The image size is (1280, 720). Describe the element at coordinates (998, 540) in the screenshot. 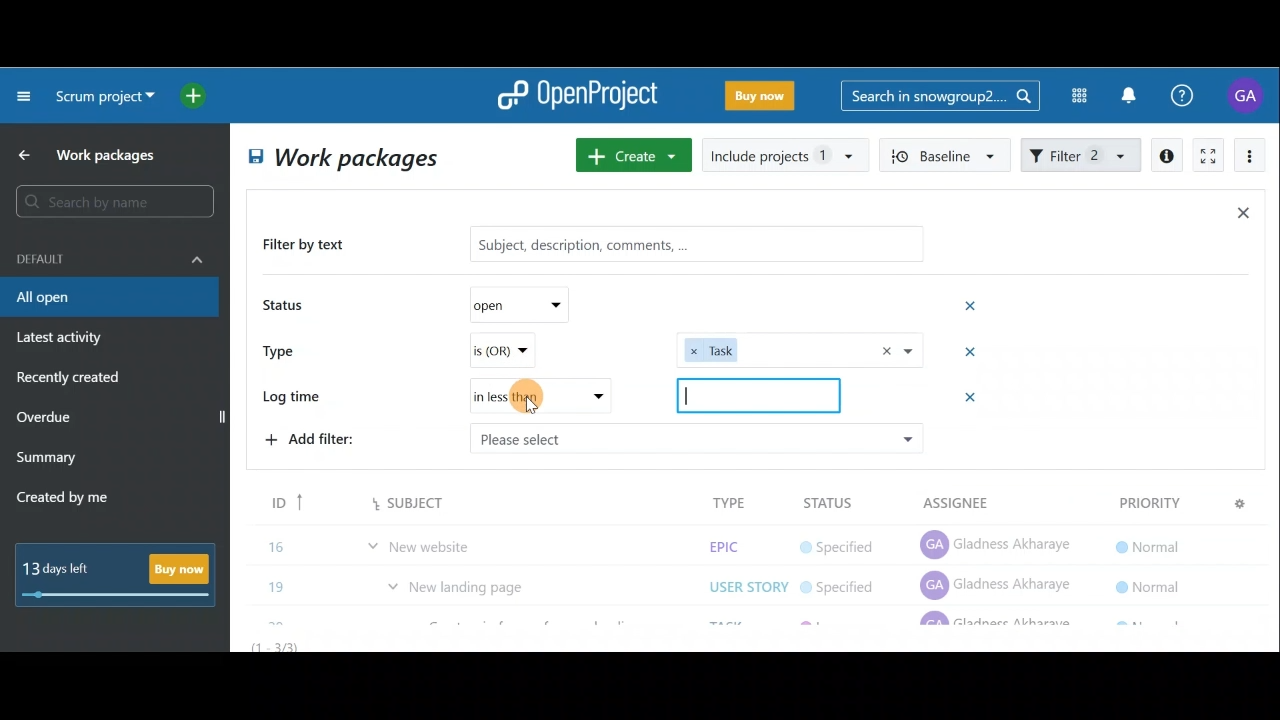

I see `page TASK a(GA) Gladness Akharaye` at that location.